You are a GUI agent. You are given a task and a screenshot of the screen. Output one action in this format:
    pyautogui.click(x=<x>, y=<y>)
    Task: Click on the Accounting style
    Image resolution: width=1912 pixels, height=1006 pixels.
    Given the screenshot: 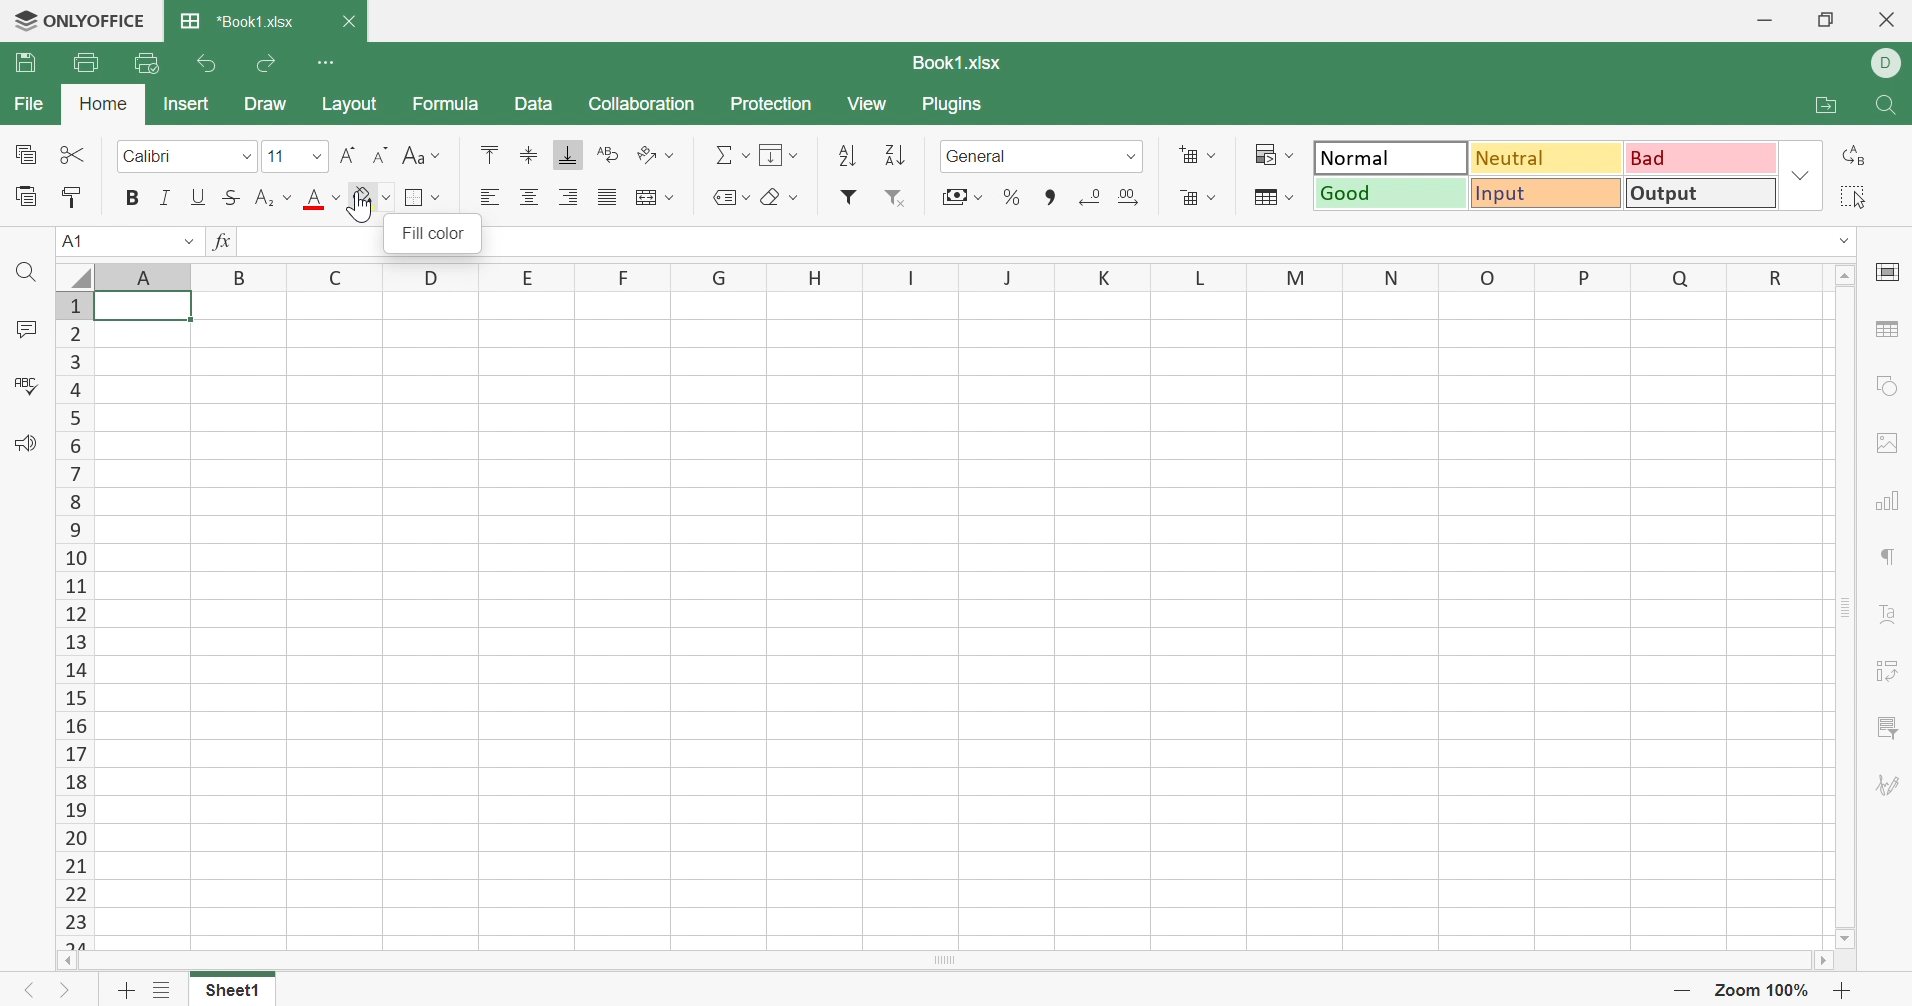 What is the action you would take?
    pyautogui.click(x=963, y=195)
    